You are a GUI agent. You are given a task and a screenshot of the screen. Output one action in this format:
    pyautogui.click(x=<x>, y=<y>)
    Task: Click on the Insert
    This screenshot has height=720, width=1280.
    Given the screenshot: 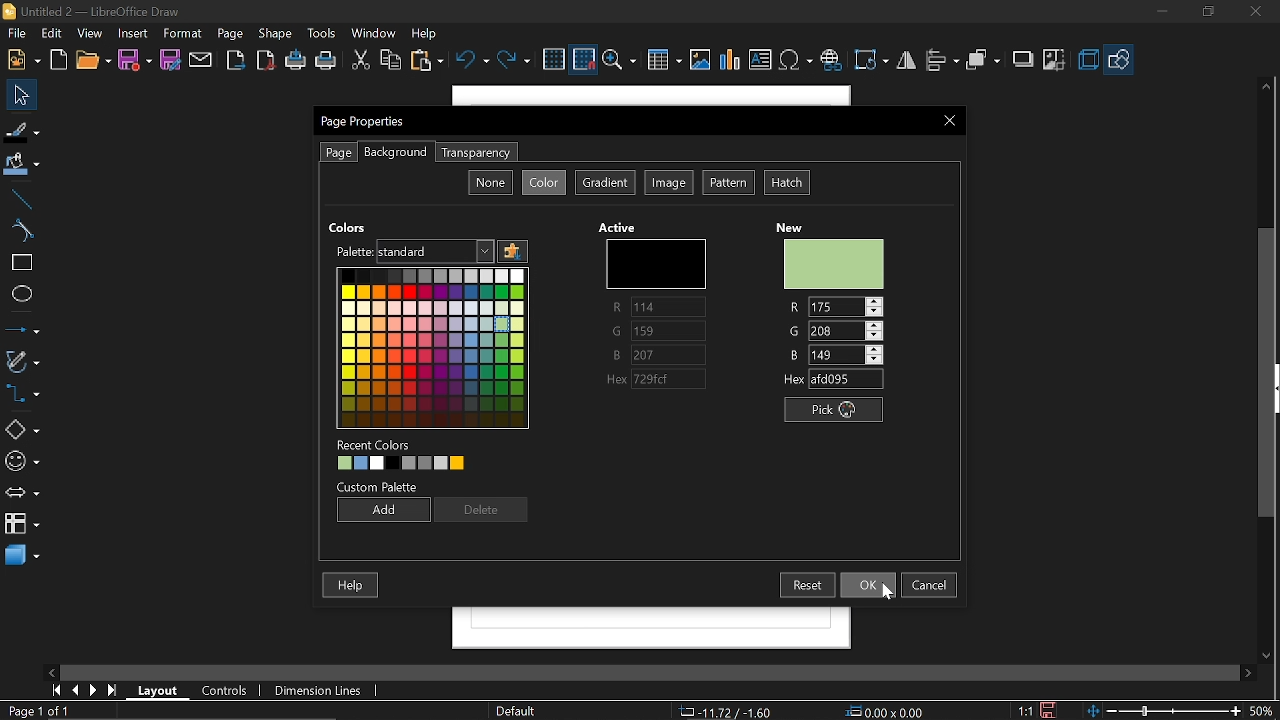 What is the action you would take?
    pyautogui.click(x=134, y=34)
    